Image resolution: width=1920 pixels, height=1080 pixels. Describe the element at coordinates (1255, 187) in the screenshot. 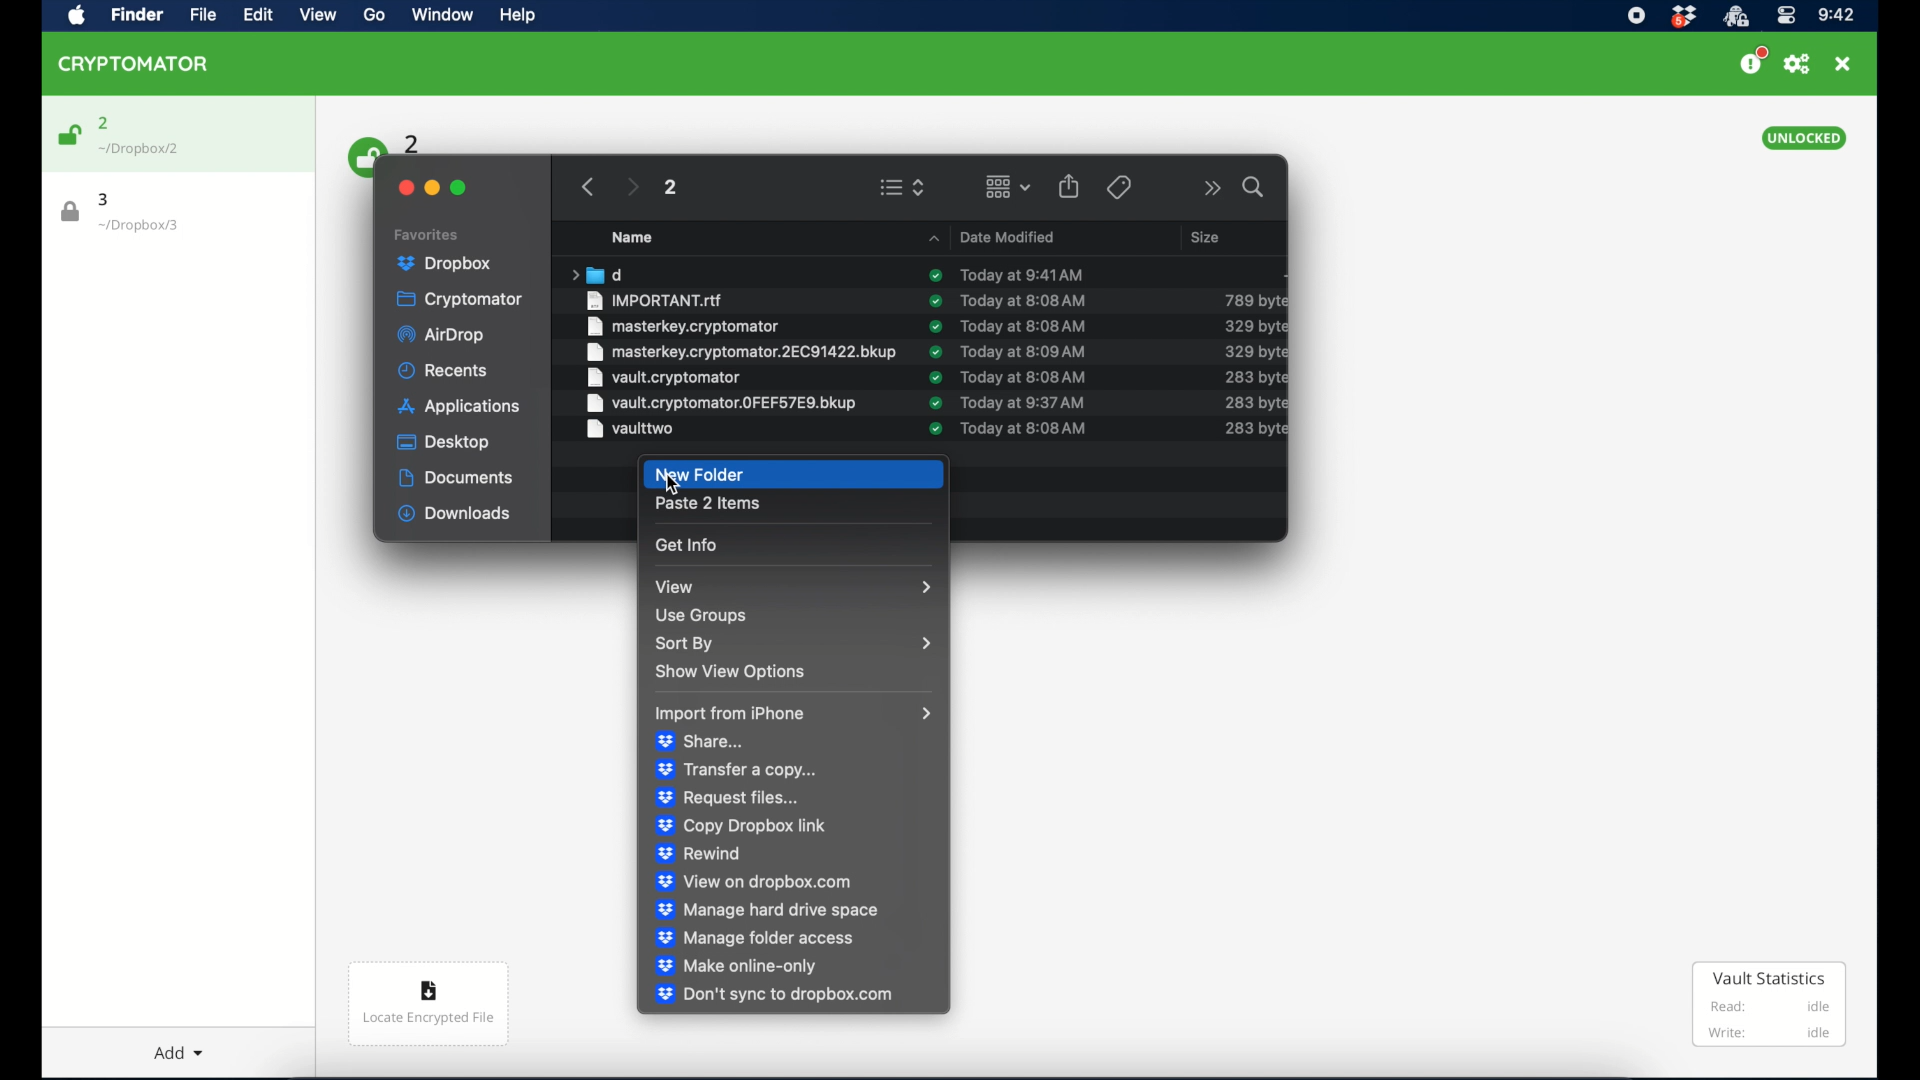

I see `search` at that location.